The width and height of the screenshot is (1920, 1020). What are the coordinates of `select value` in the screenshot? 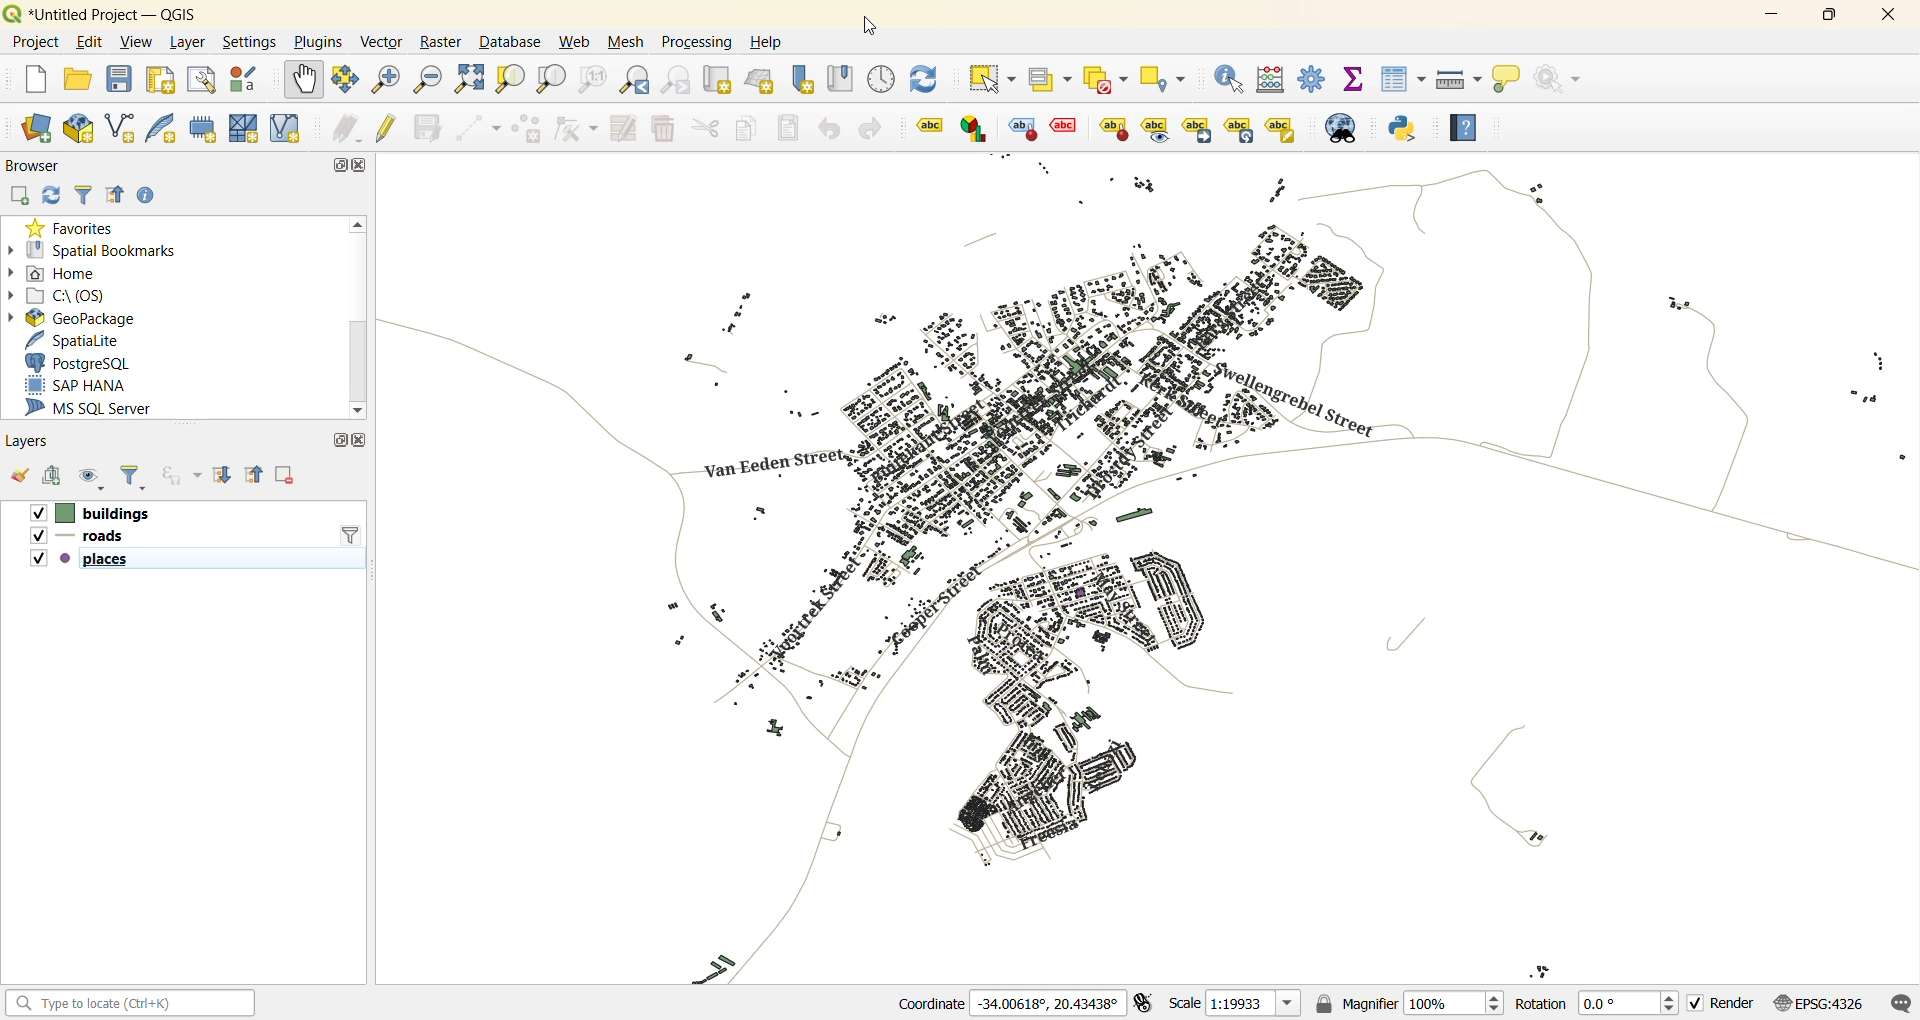 It's located at (1050, 80).